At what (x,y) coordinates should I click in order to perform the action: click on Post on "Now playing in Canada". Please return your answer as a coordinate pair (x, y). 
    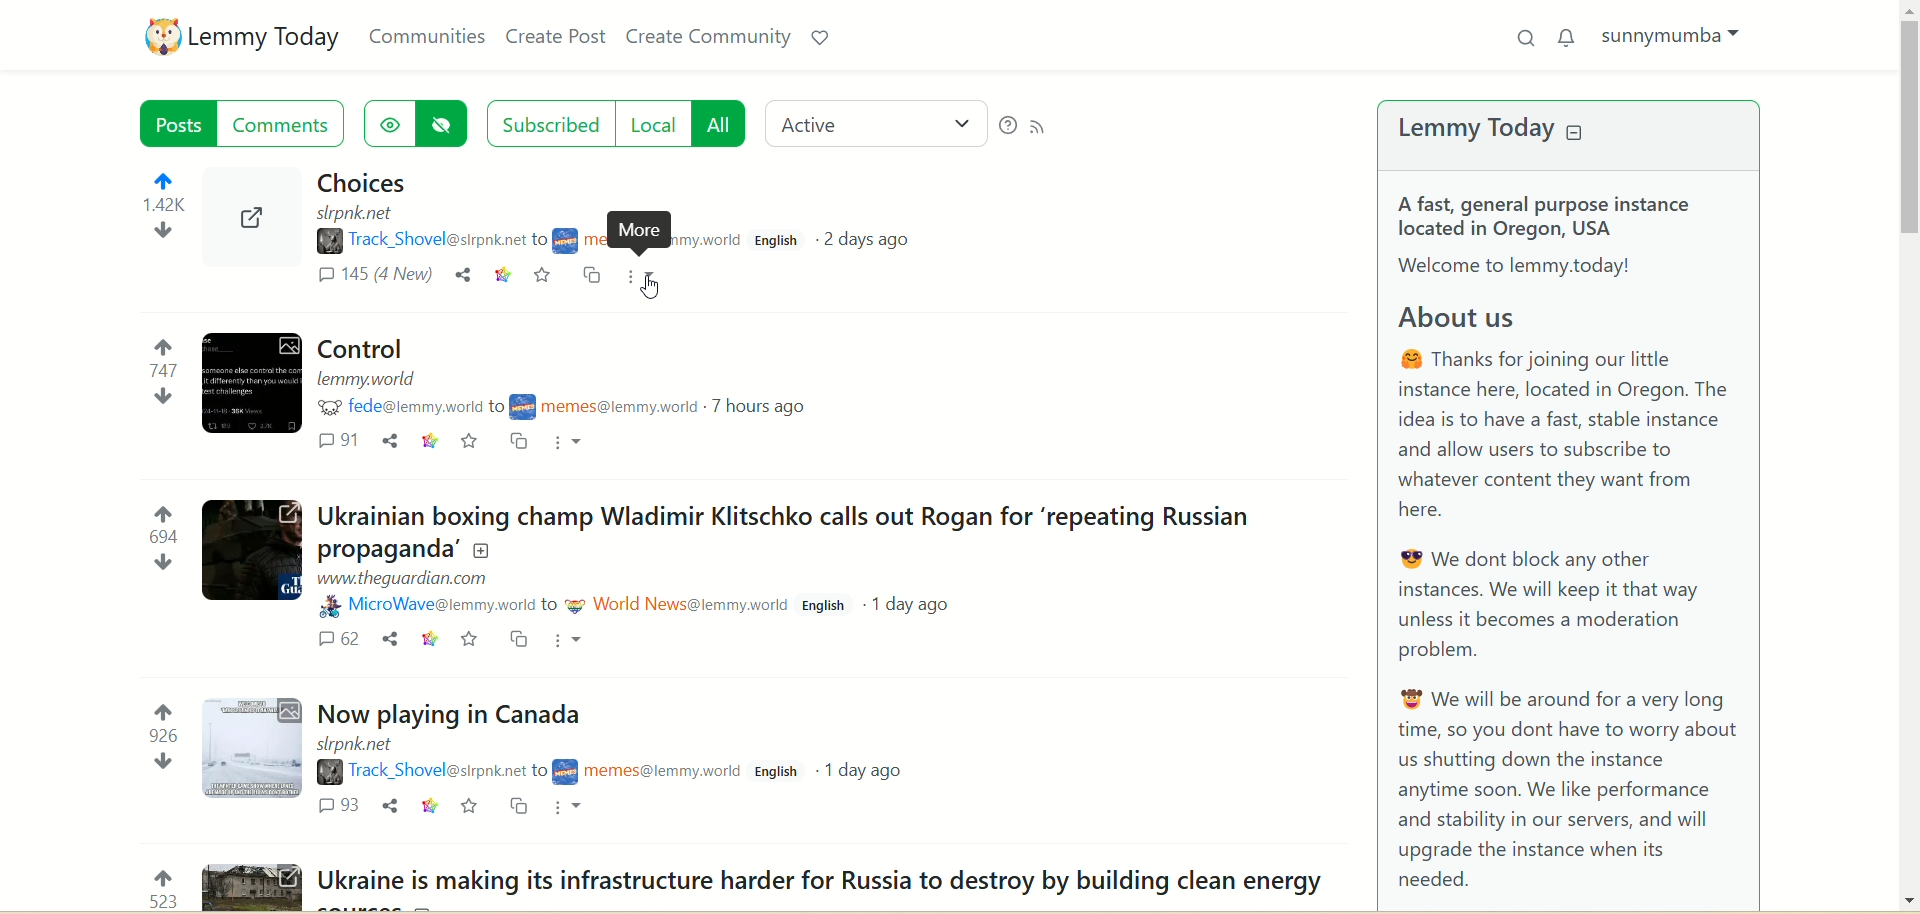
    Looking at the image, I should click on (456, 714).